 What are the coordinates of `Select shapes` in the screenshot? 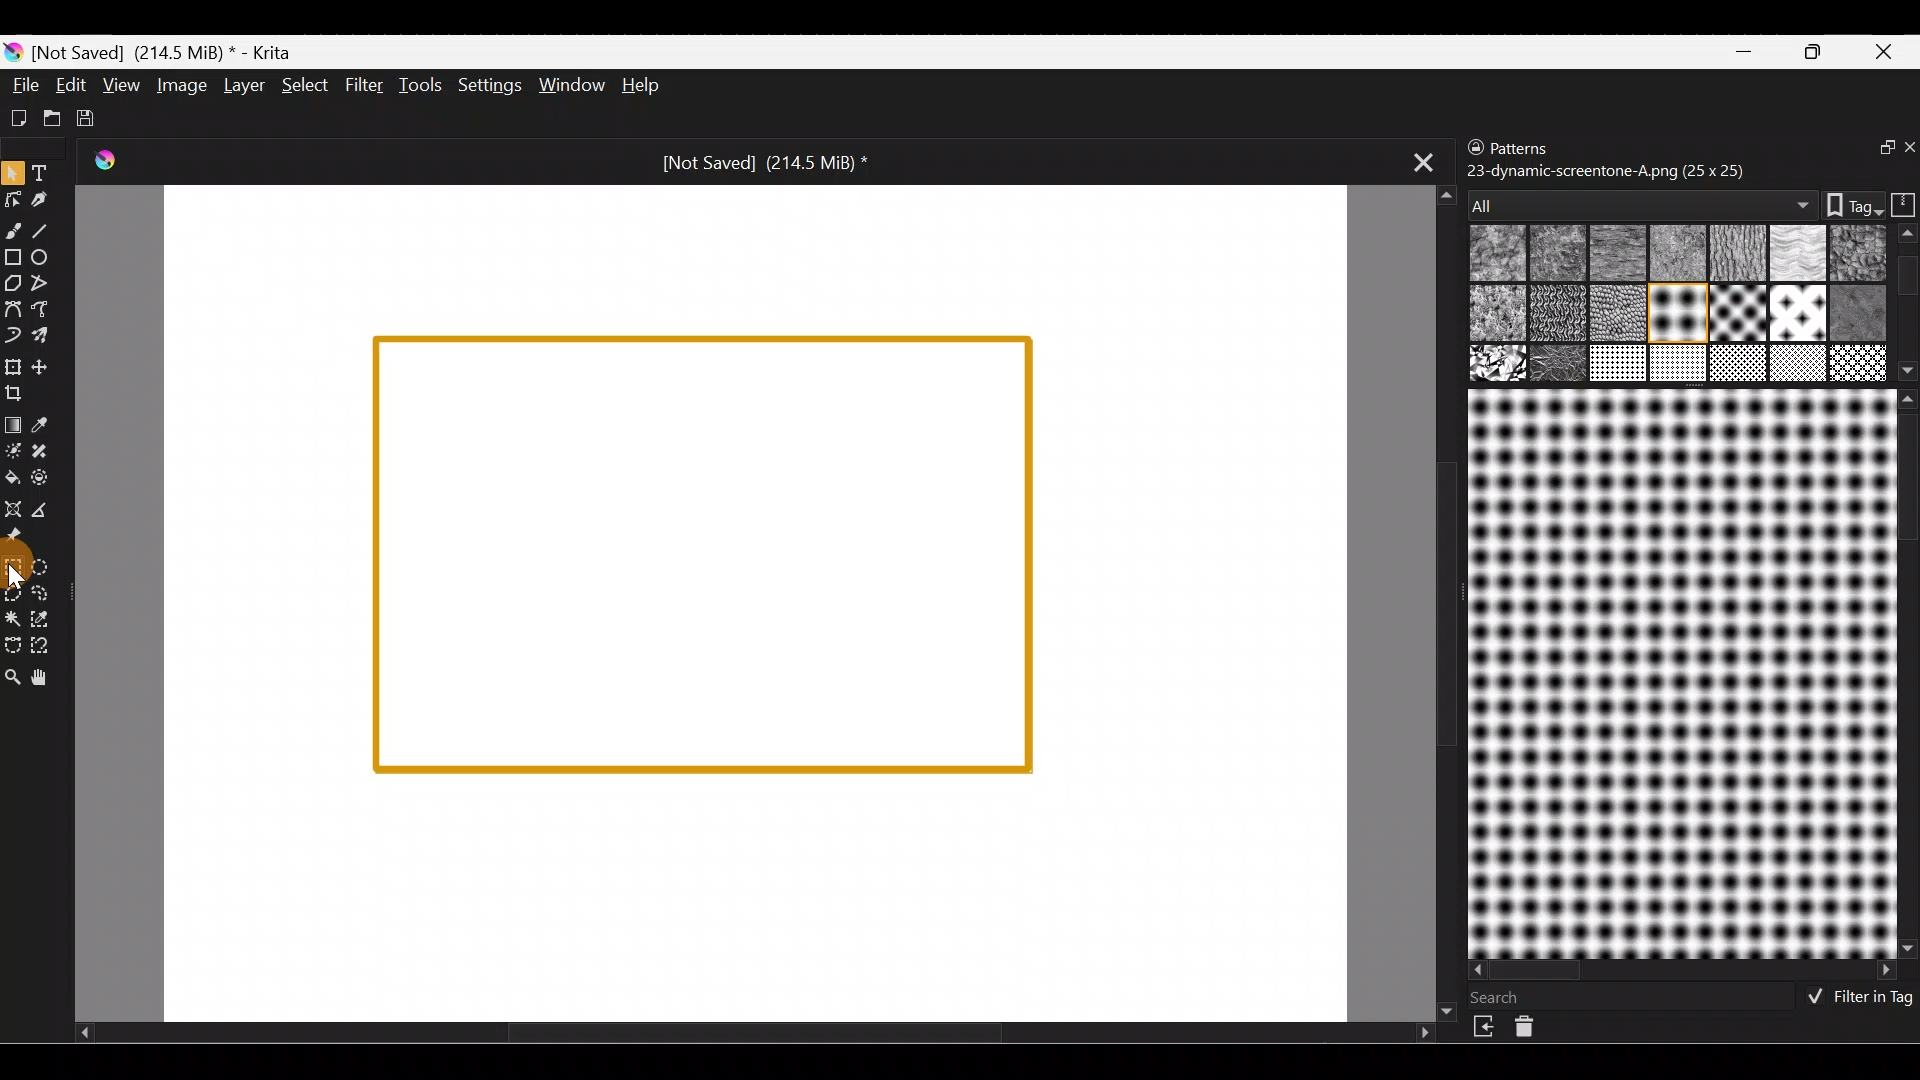 It's located at (12, 174).